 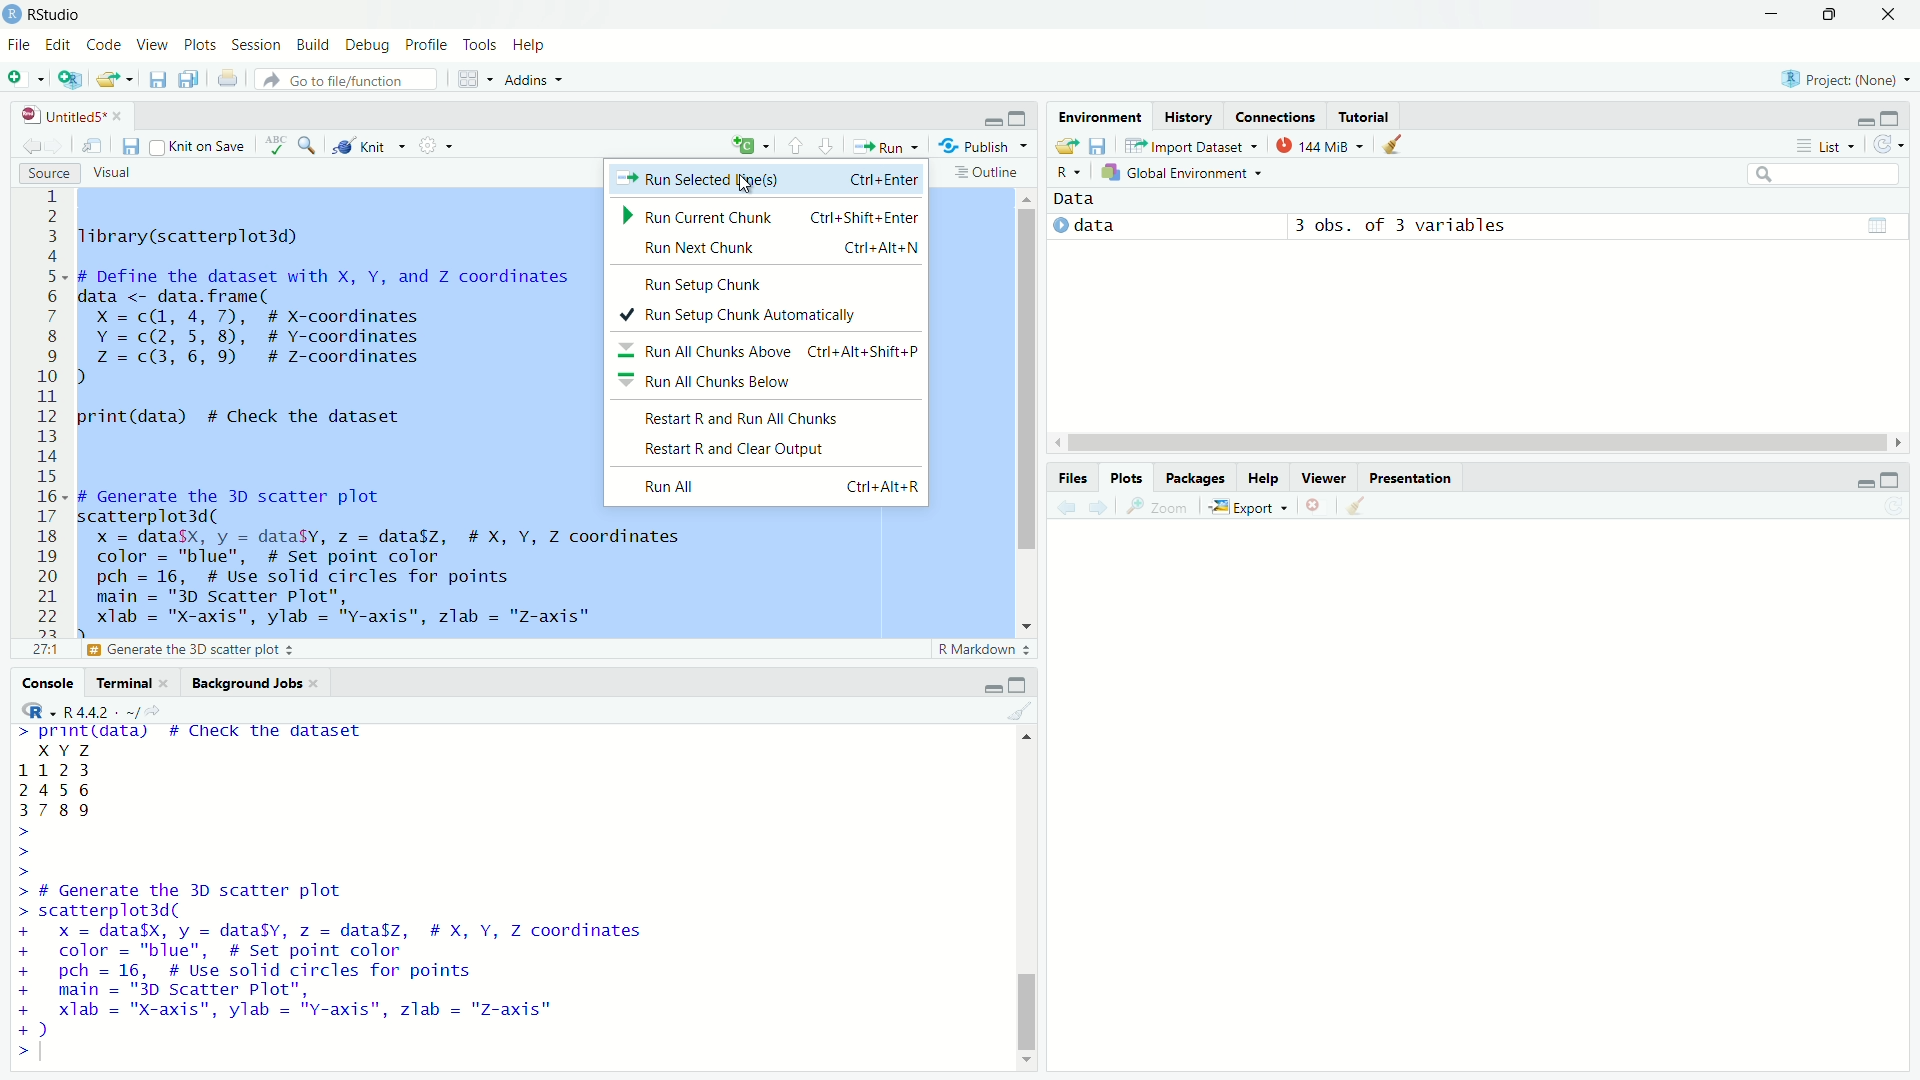 What do you see at coordinates (1028, 900) in the screenshot?
I see `scrollbar` at bounding box center [1028, 900].